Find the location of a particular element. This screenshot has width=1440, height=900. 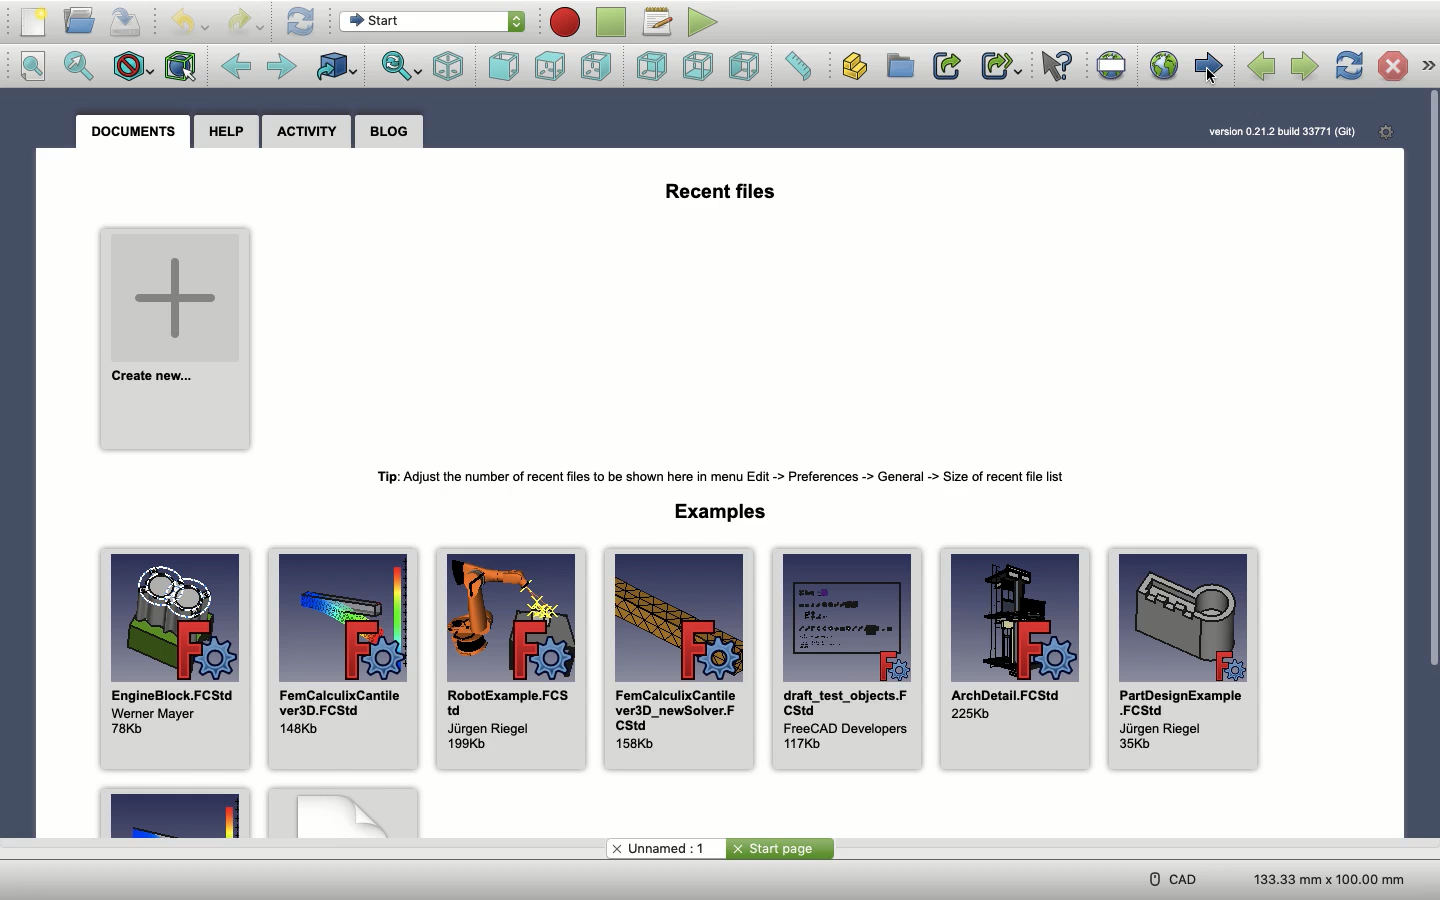

Top is located at coordinates (550, 68).